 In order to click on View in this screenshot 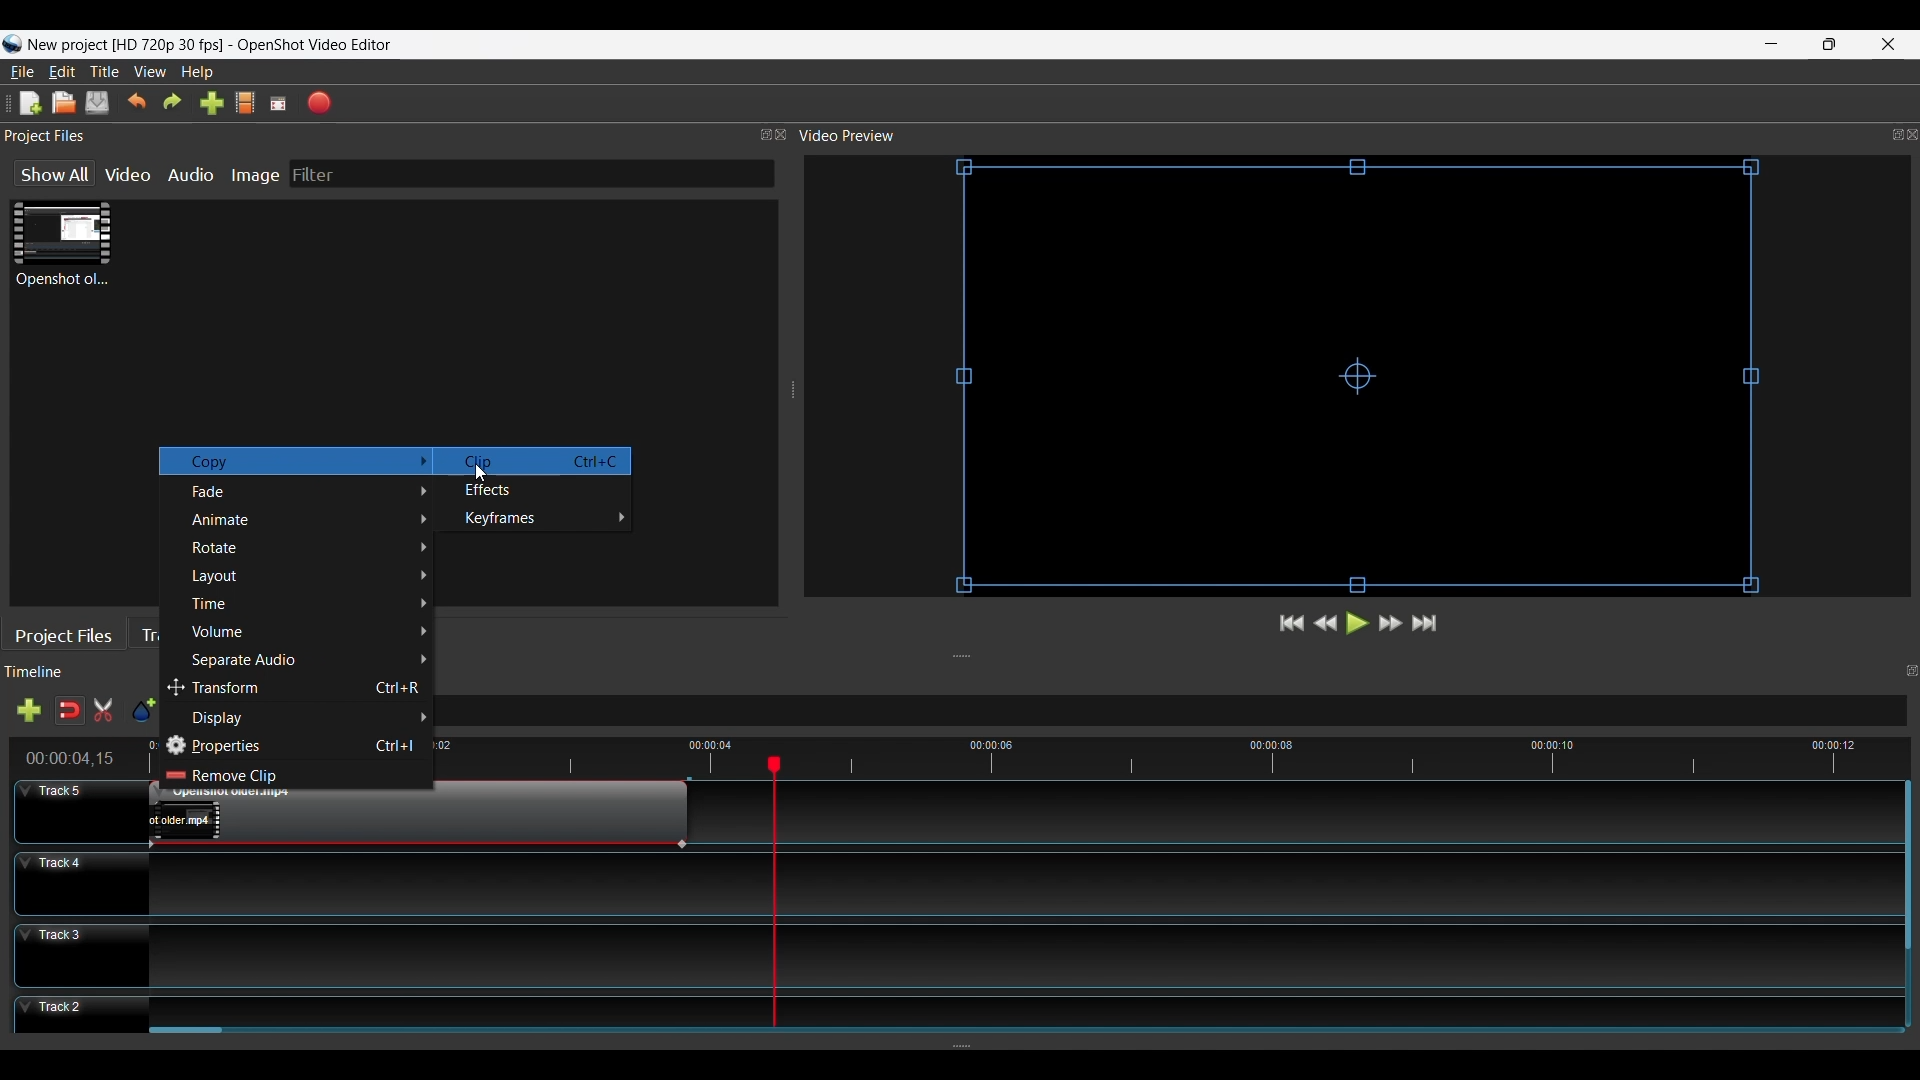, I will do `click(152, 72)`.